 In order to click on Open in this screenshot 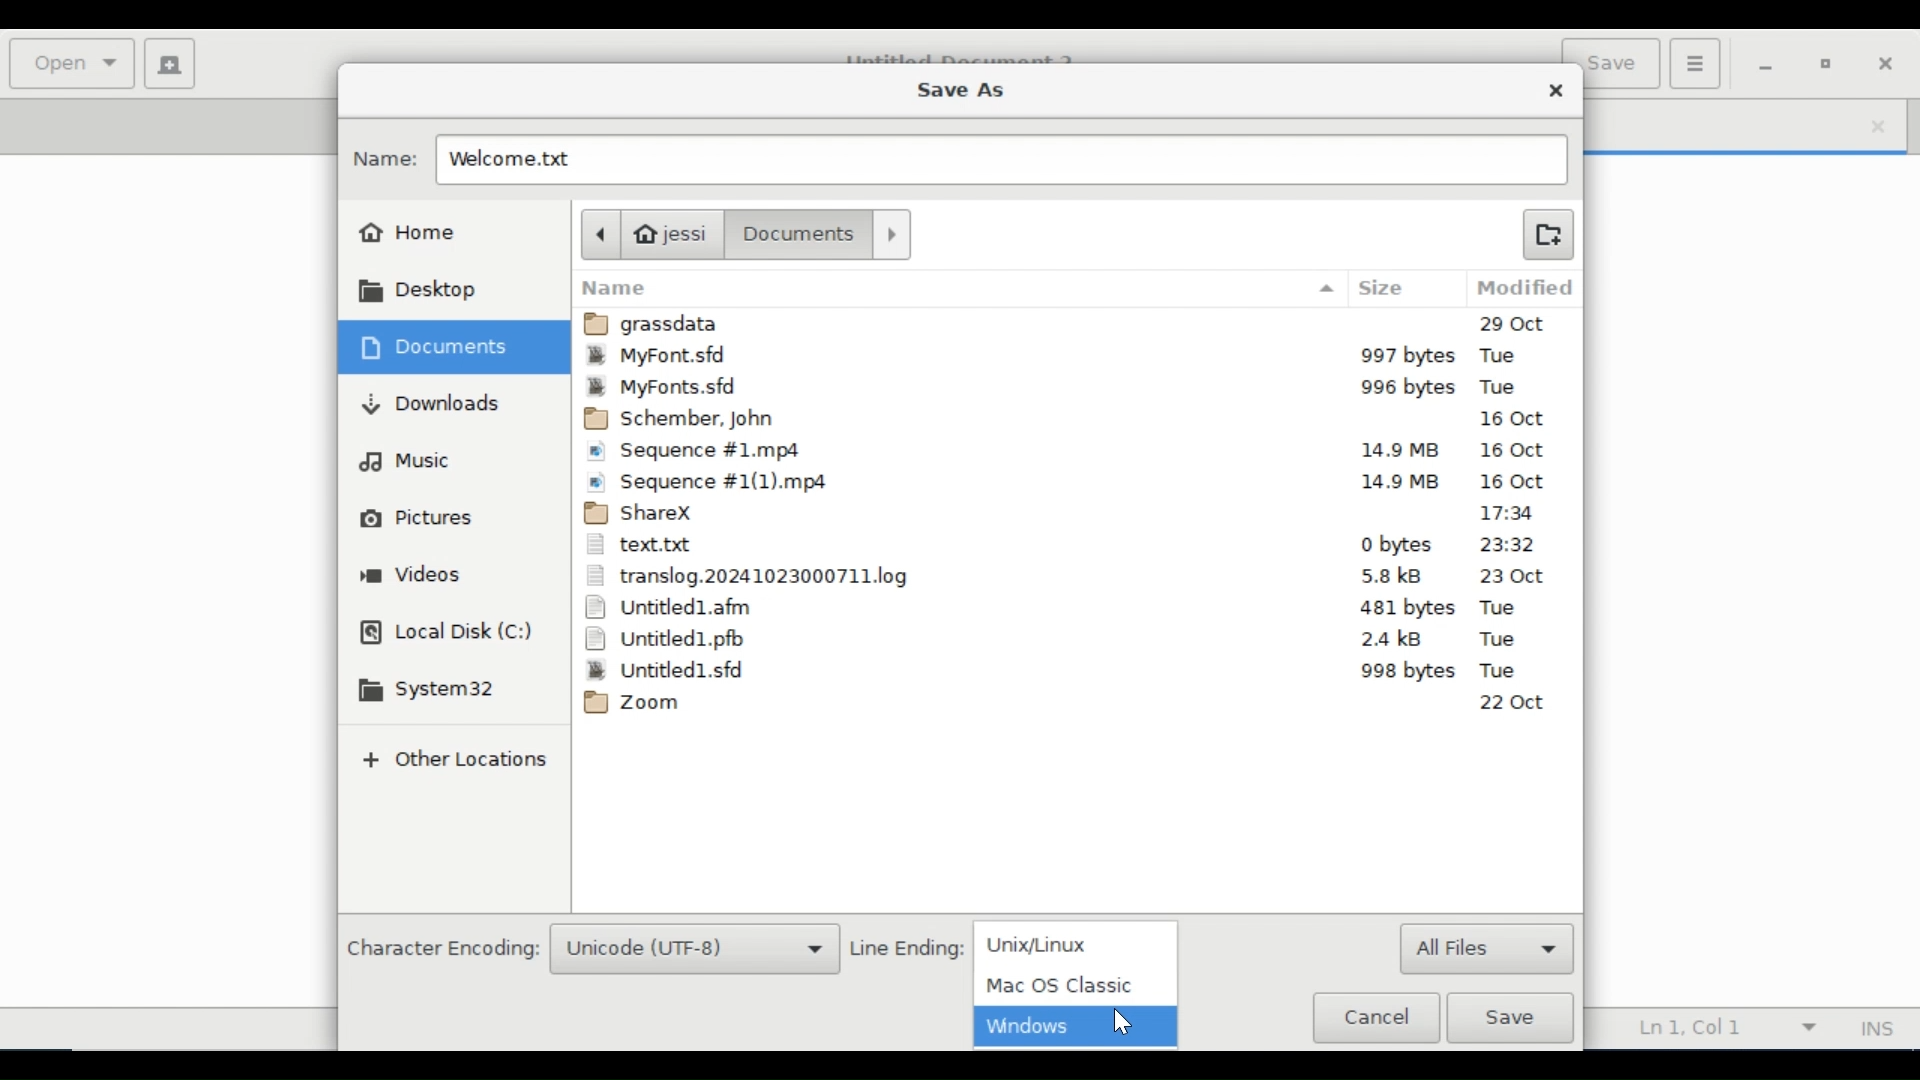, I will do `click(73, 64)`.